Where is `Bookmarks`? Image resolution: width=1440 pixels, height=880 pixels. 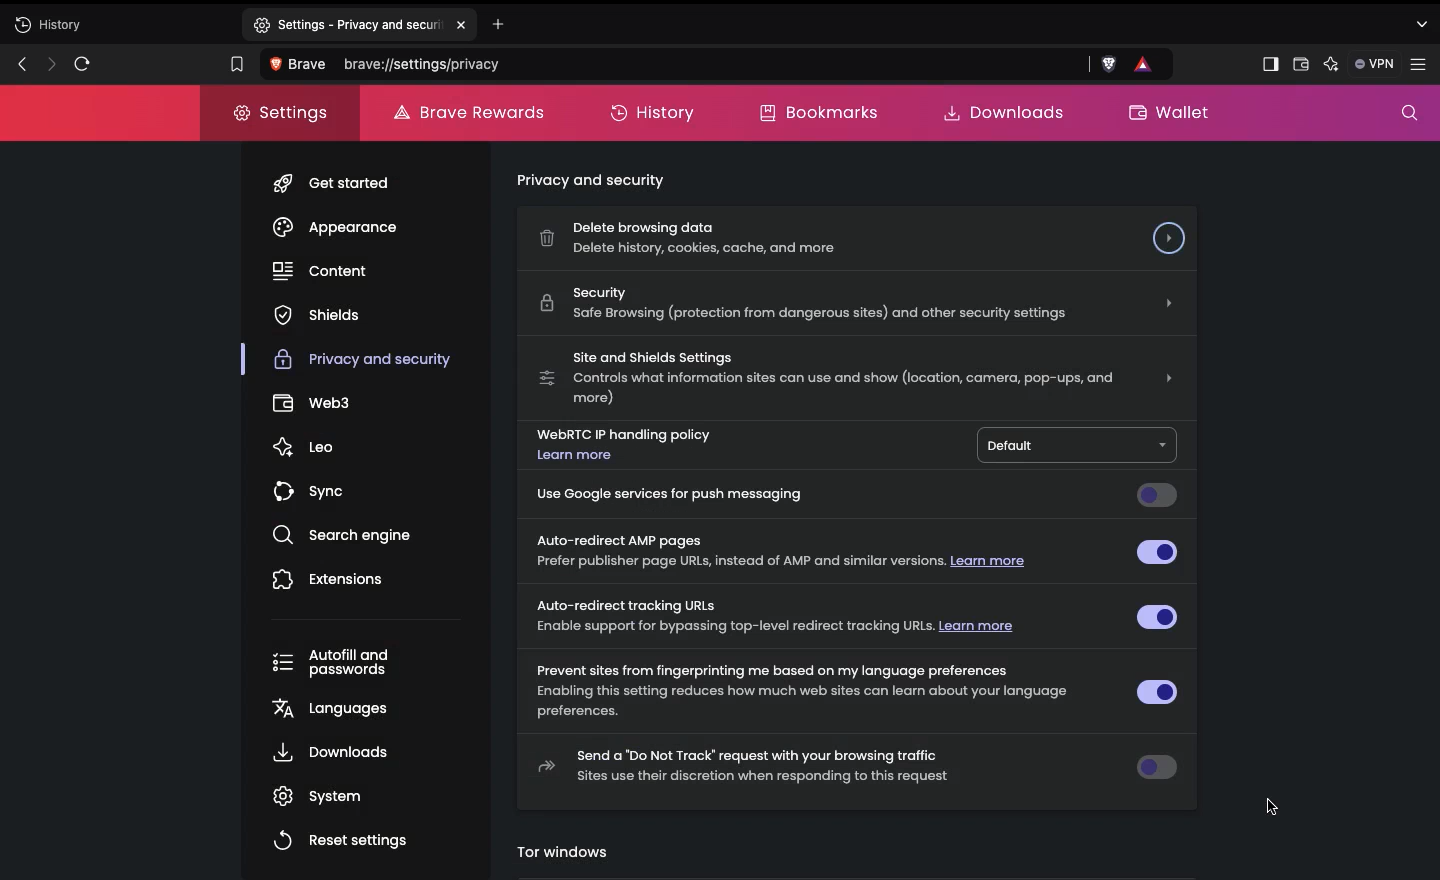 Bookmarks is located at coordinates (824, 112).